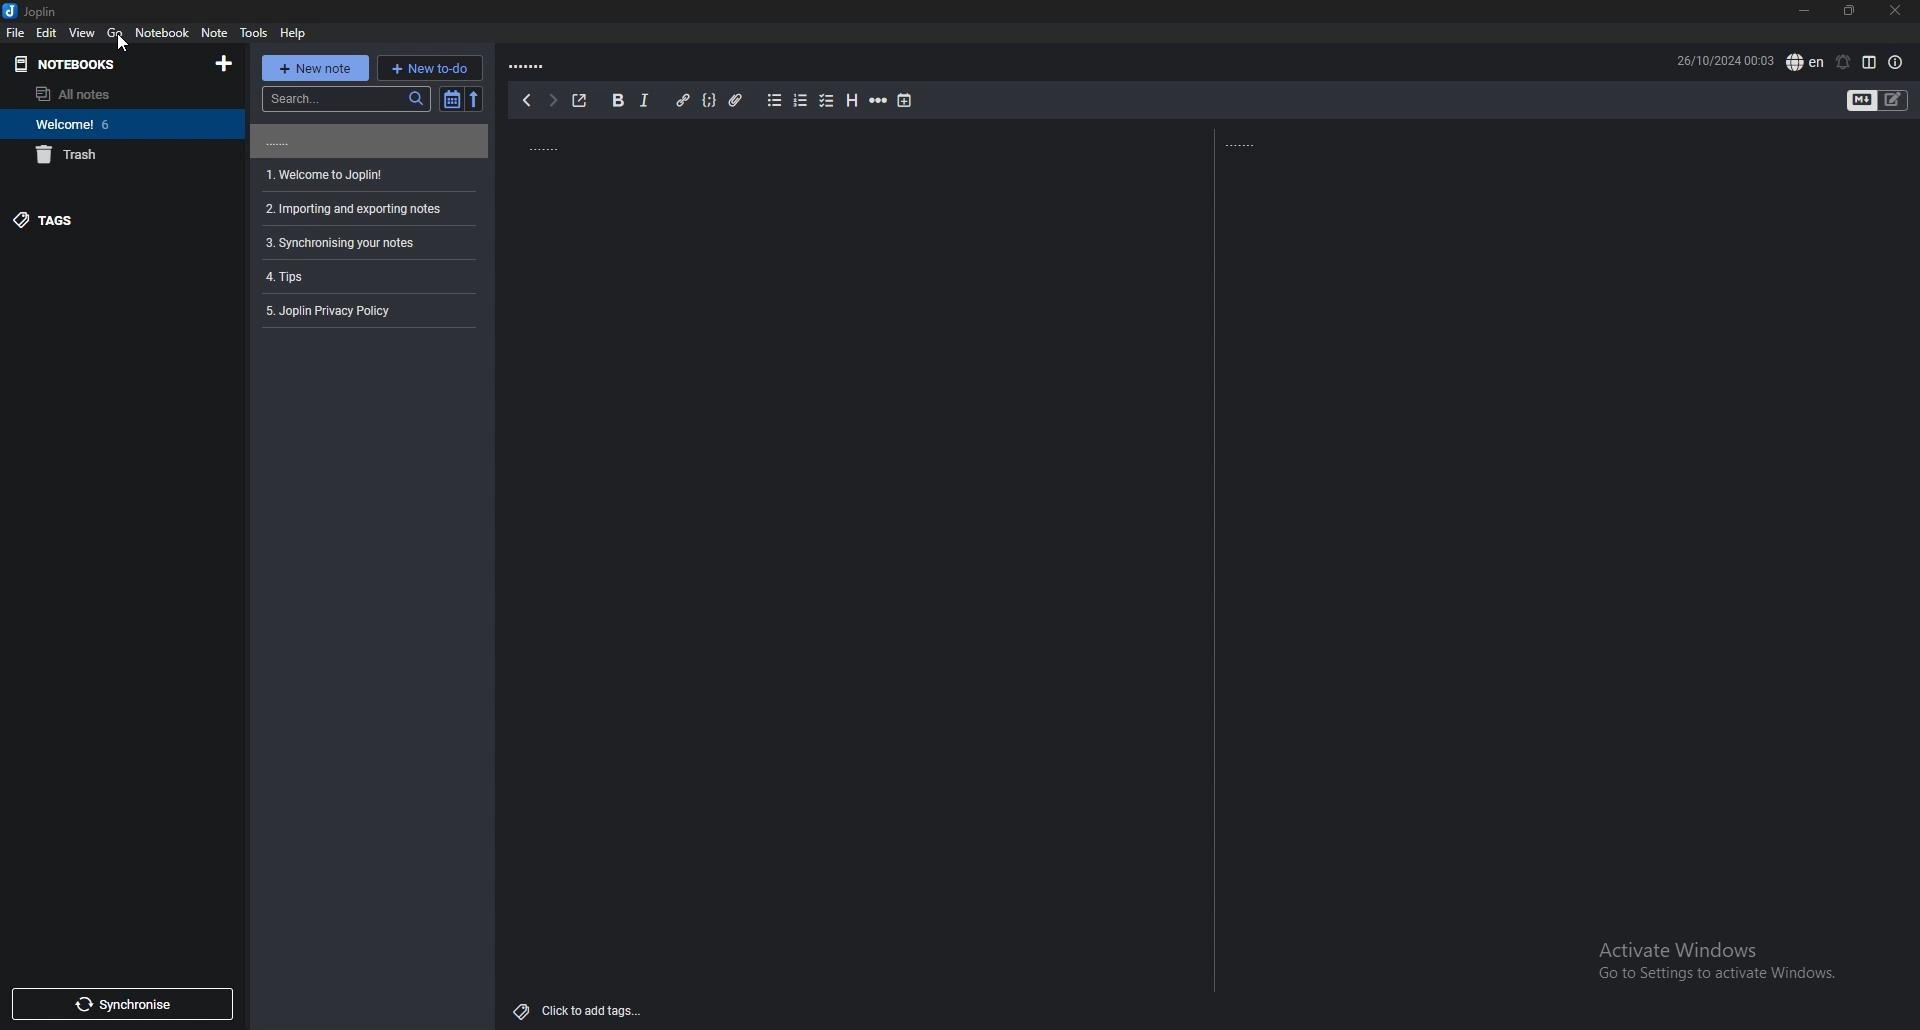 The image size is (1920, 1030). What do you see at coordinates (112, 124) in the screenshot?
I see `welcome` at bounding box center [112, 124].